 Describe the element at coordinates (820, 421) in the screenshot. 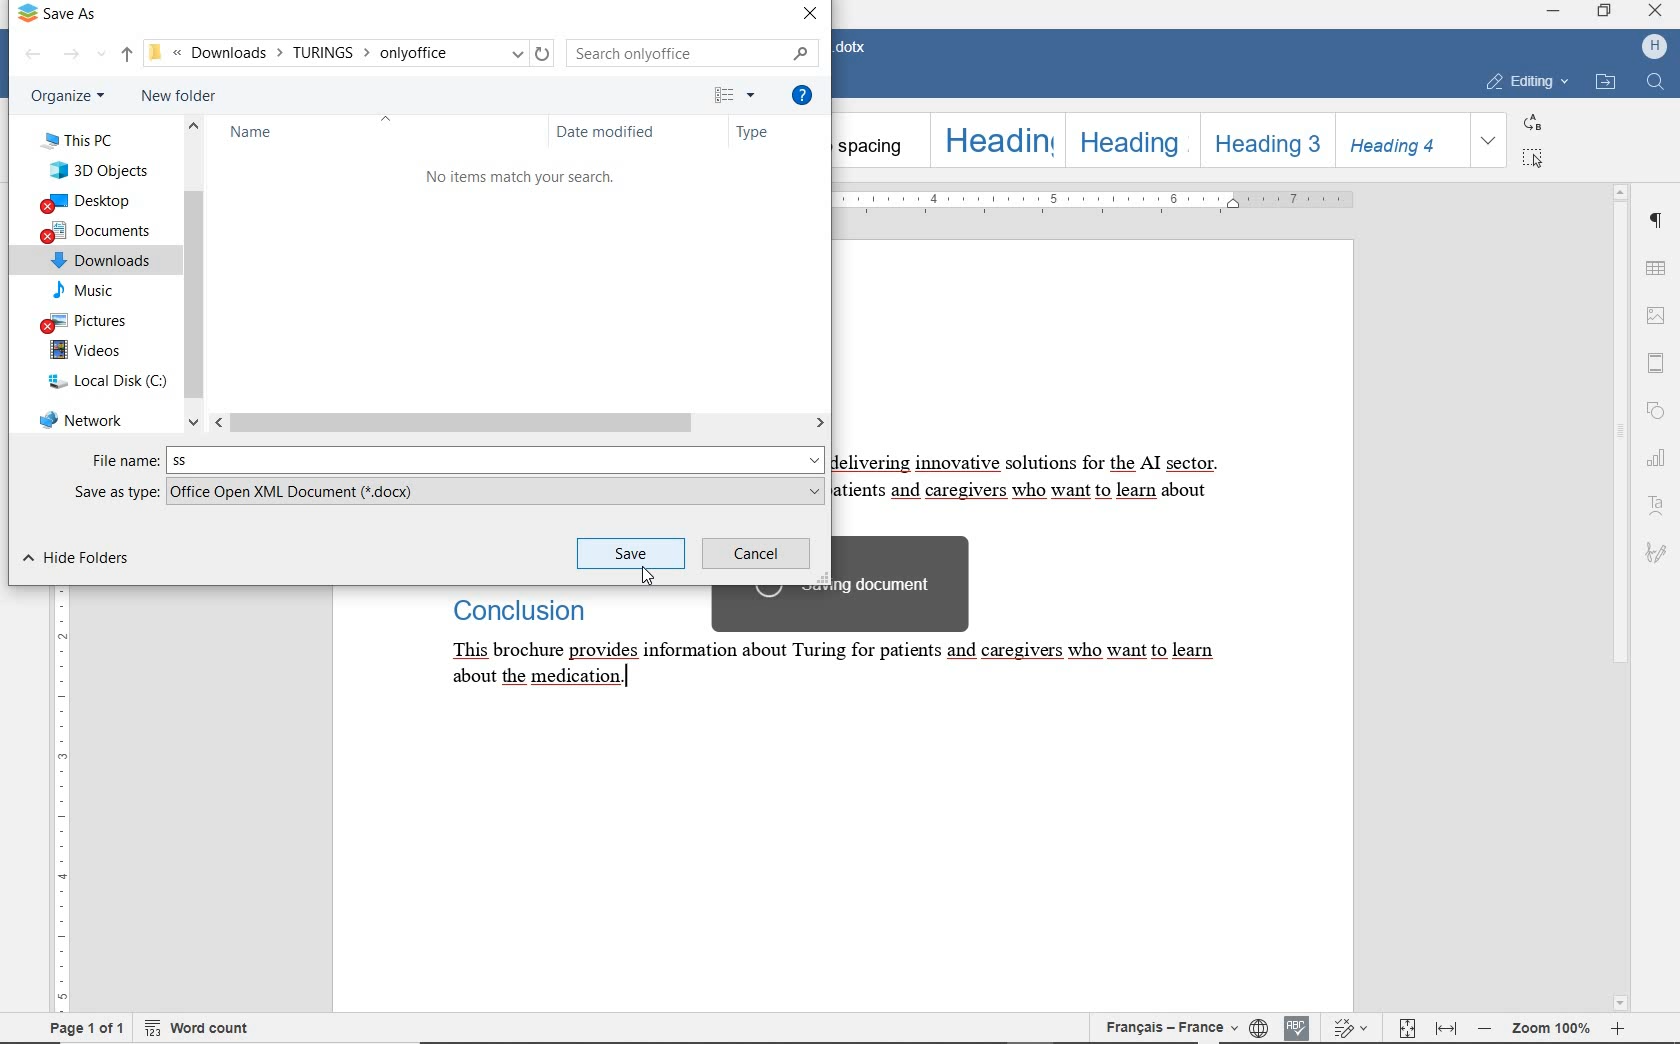

I see `scroll right` at that location.